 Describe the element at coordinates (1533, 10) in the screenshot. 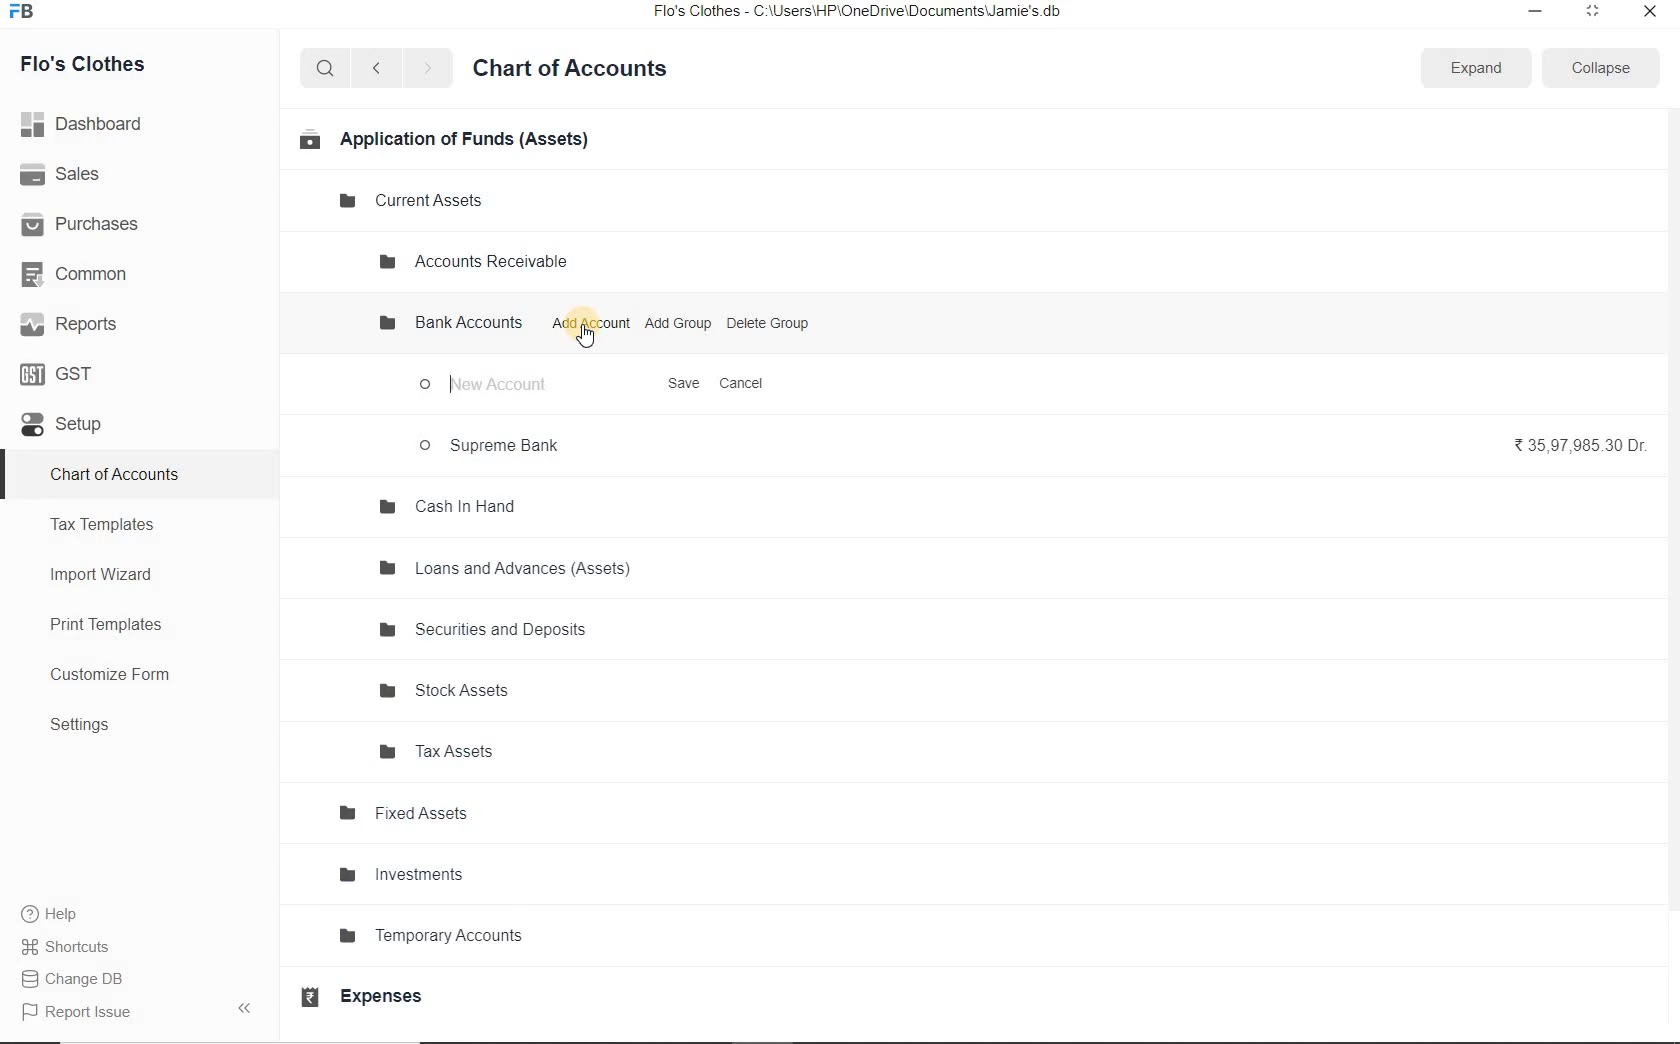

I see `minimize` at that location.